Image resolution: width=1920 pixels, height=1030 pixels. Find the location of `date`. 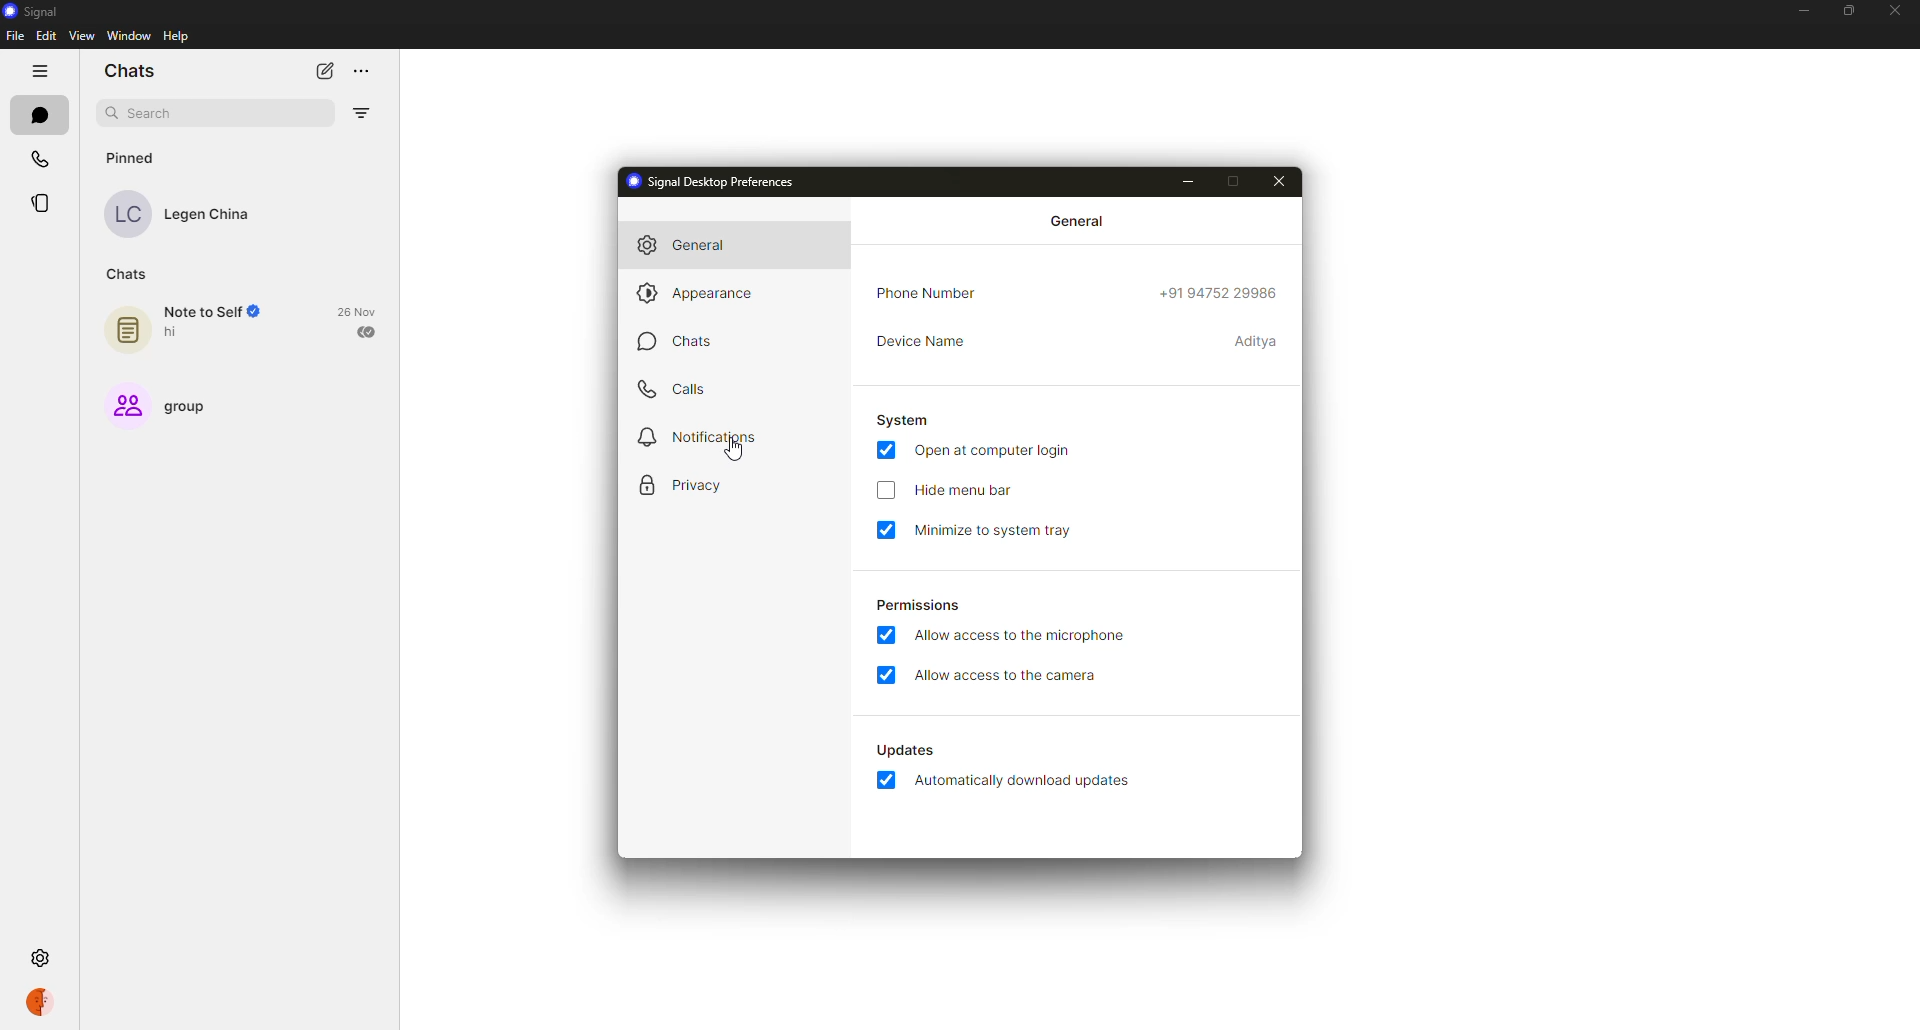

date is located at coordinates (357, 310).